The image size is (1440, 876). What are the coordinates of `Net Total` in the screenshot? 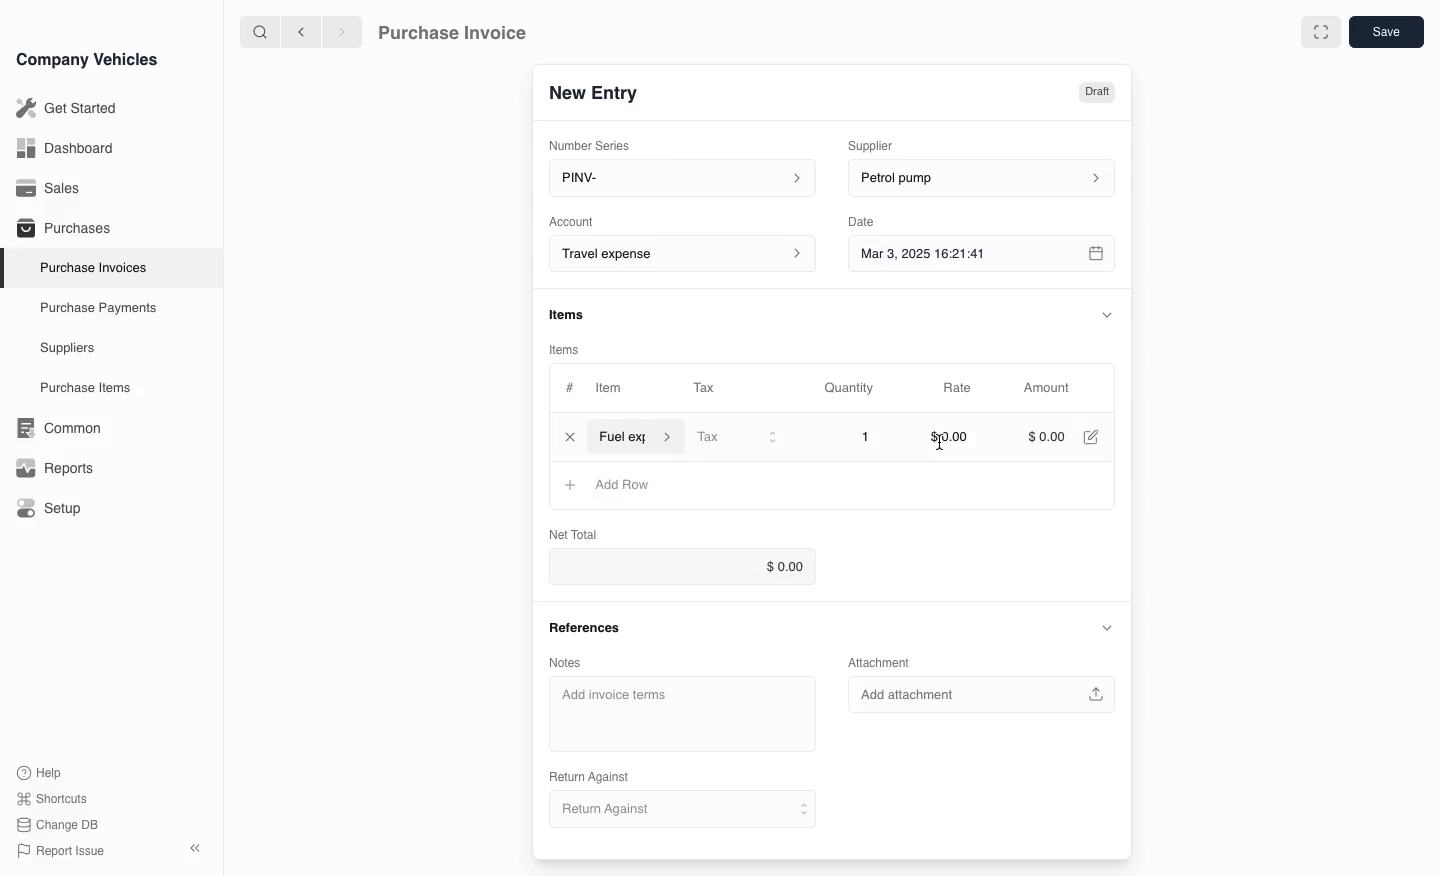 It's located at (570, 533).